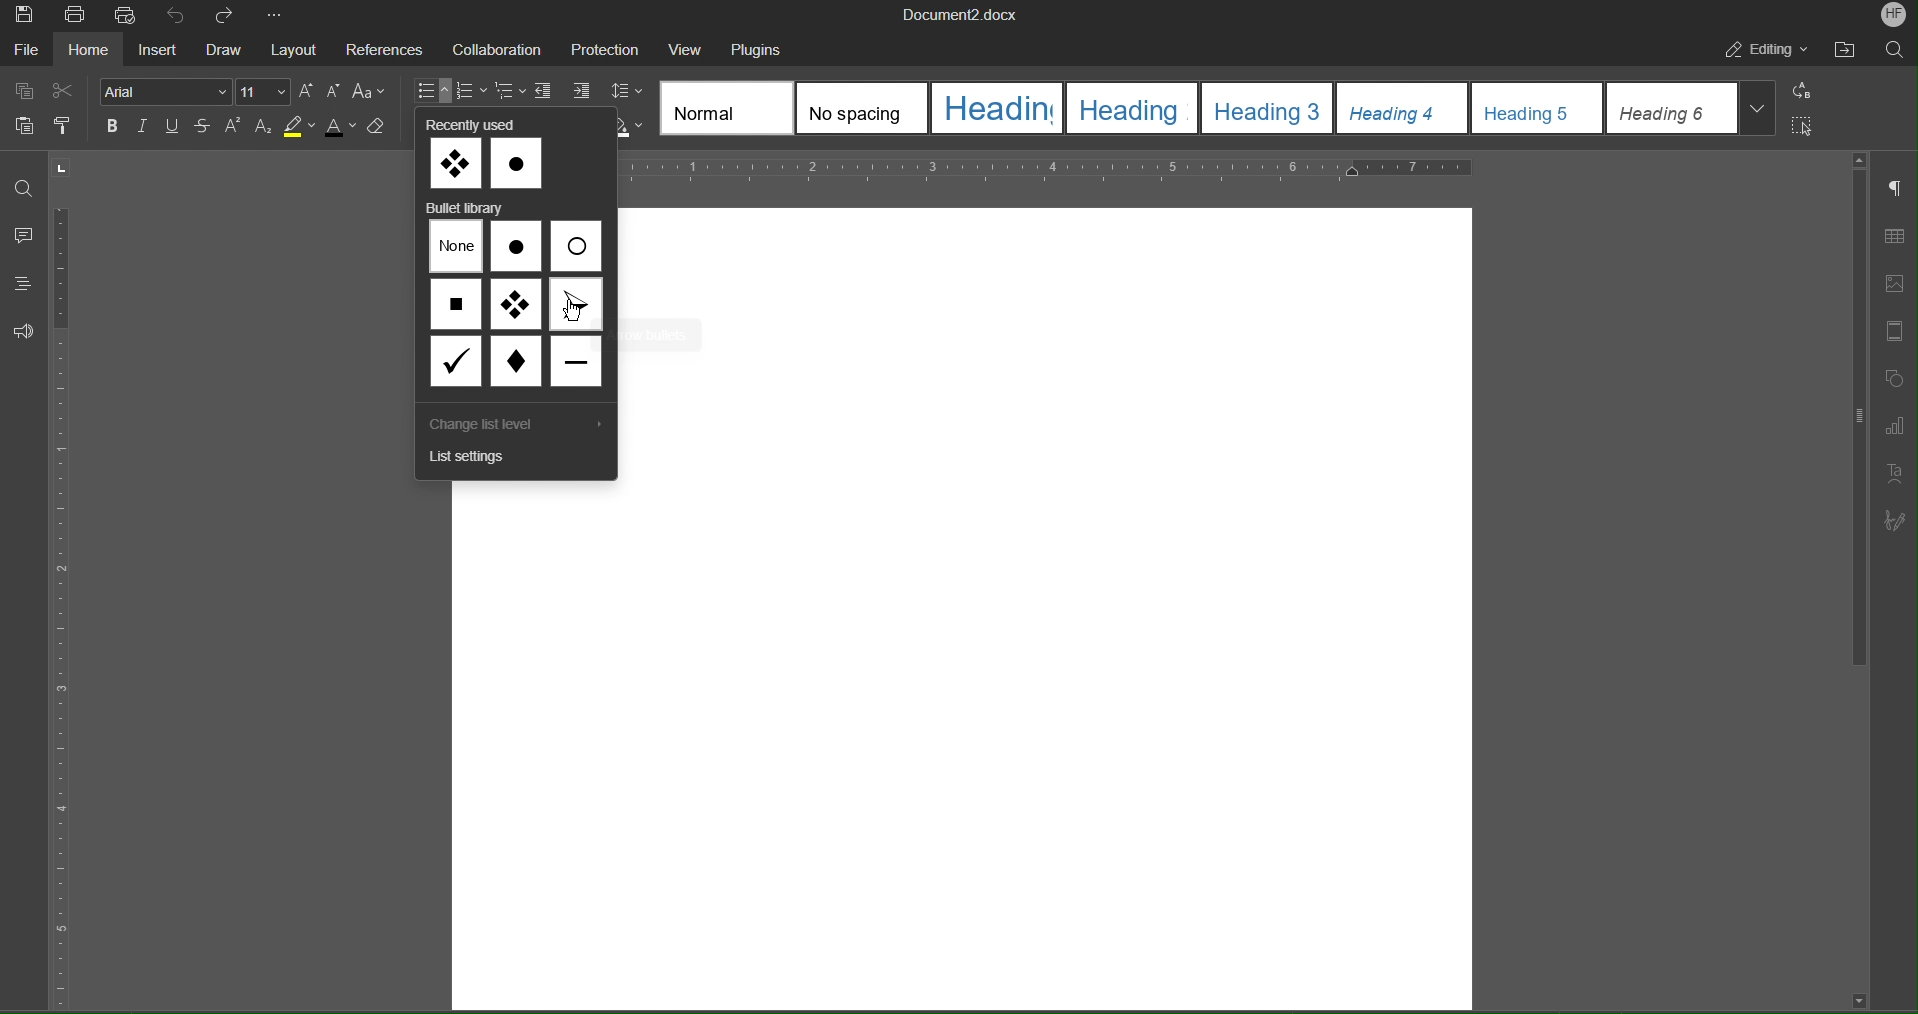 This screenshot has height=1014, width=1918. What do you see at coordinates (23, 125) in the screenshot?
I see `Paste` at bounding box center [23, 125].